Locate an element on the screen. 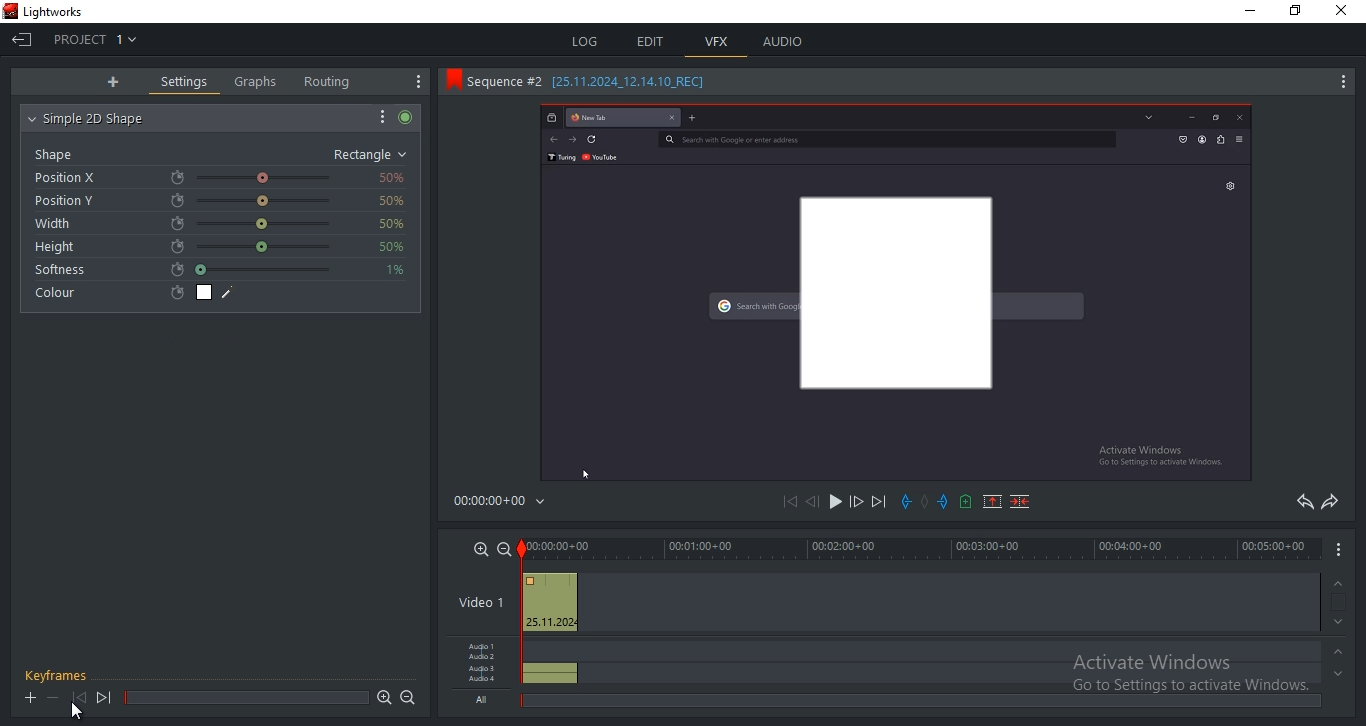 Image resolution: width=1366 pixels, height=726 pixels. forward is located at coordinates (856, 504).